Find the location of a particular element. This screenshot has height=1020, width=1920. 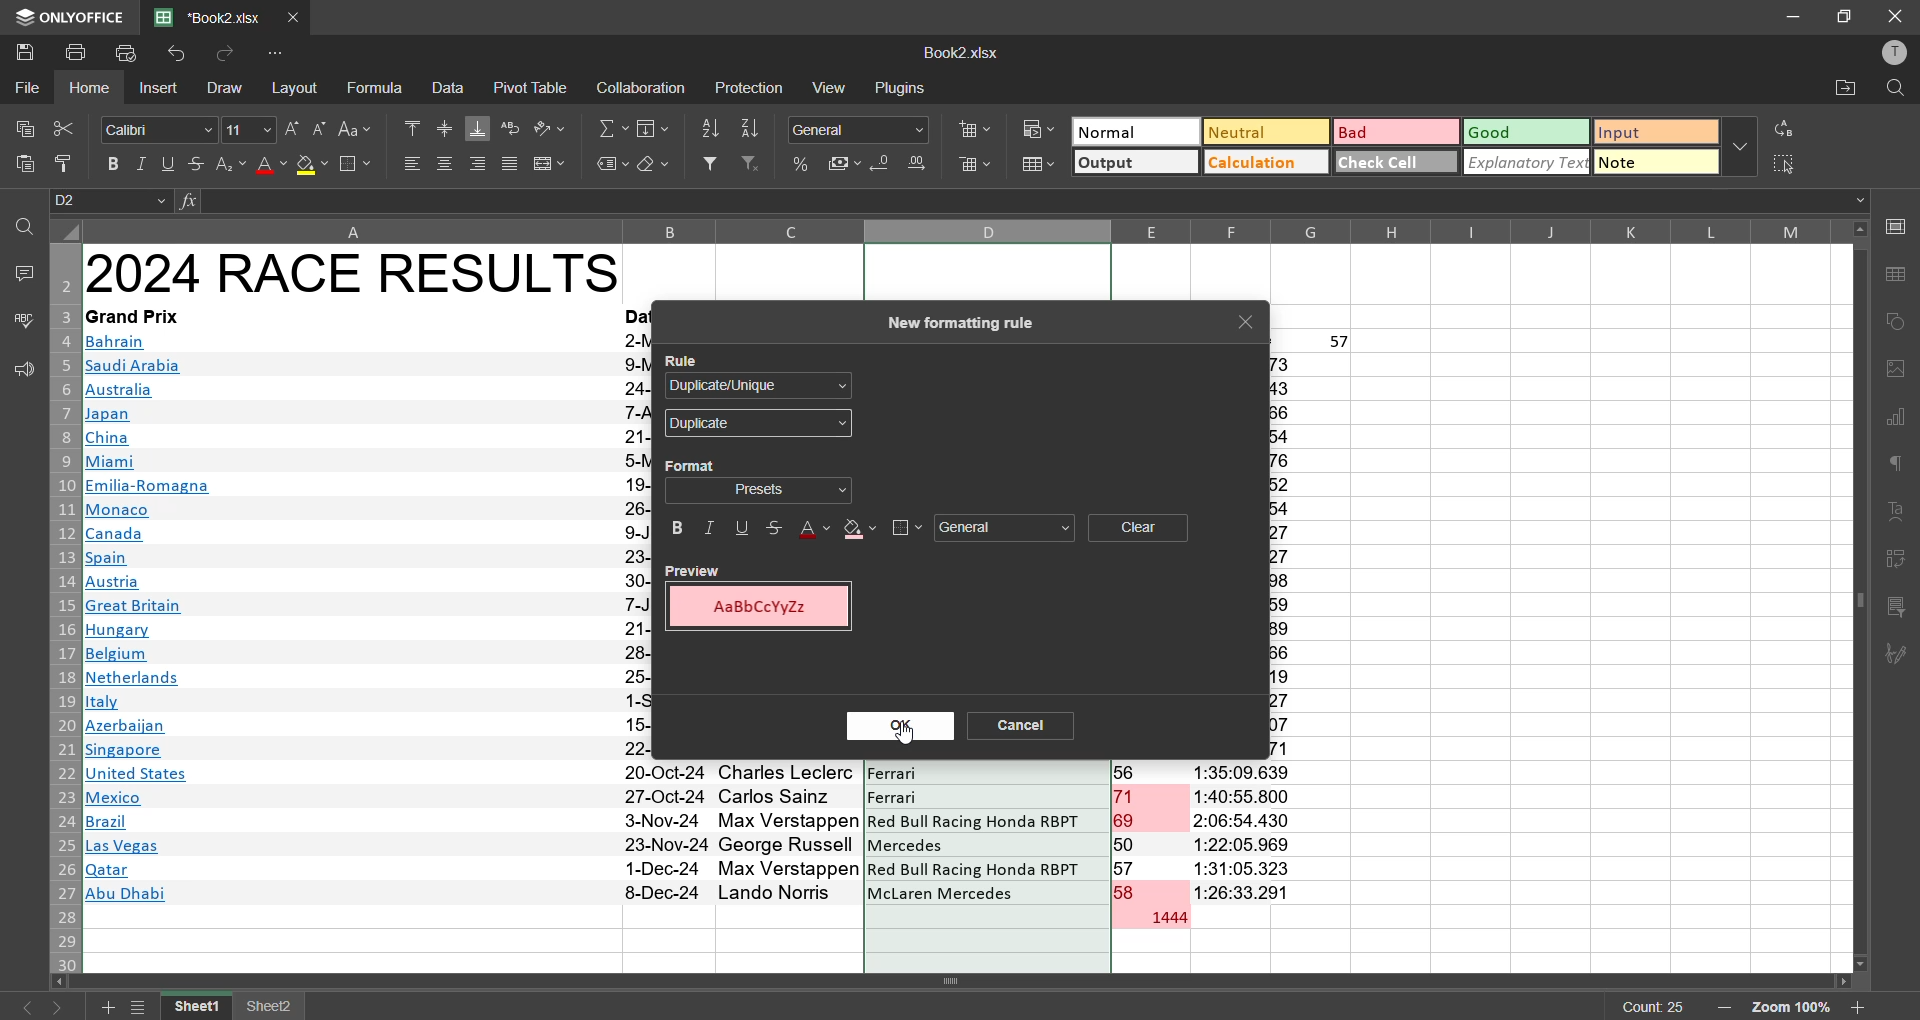

signature is located at coordinates (1897, 655).